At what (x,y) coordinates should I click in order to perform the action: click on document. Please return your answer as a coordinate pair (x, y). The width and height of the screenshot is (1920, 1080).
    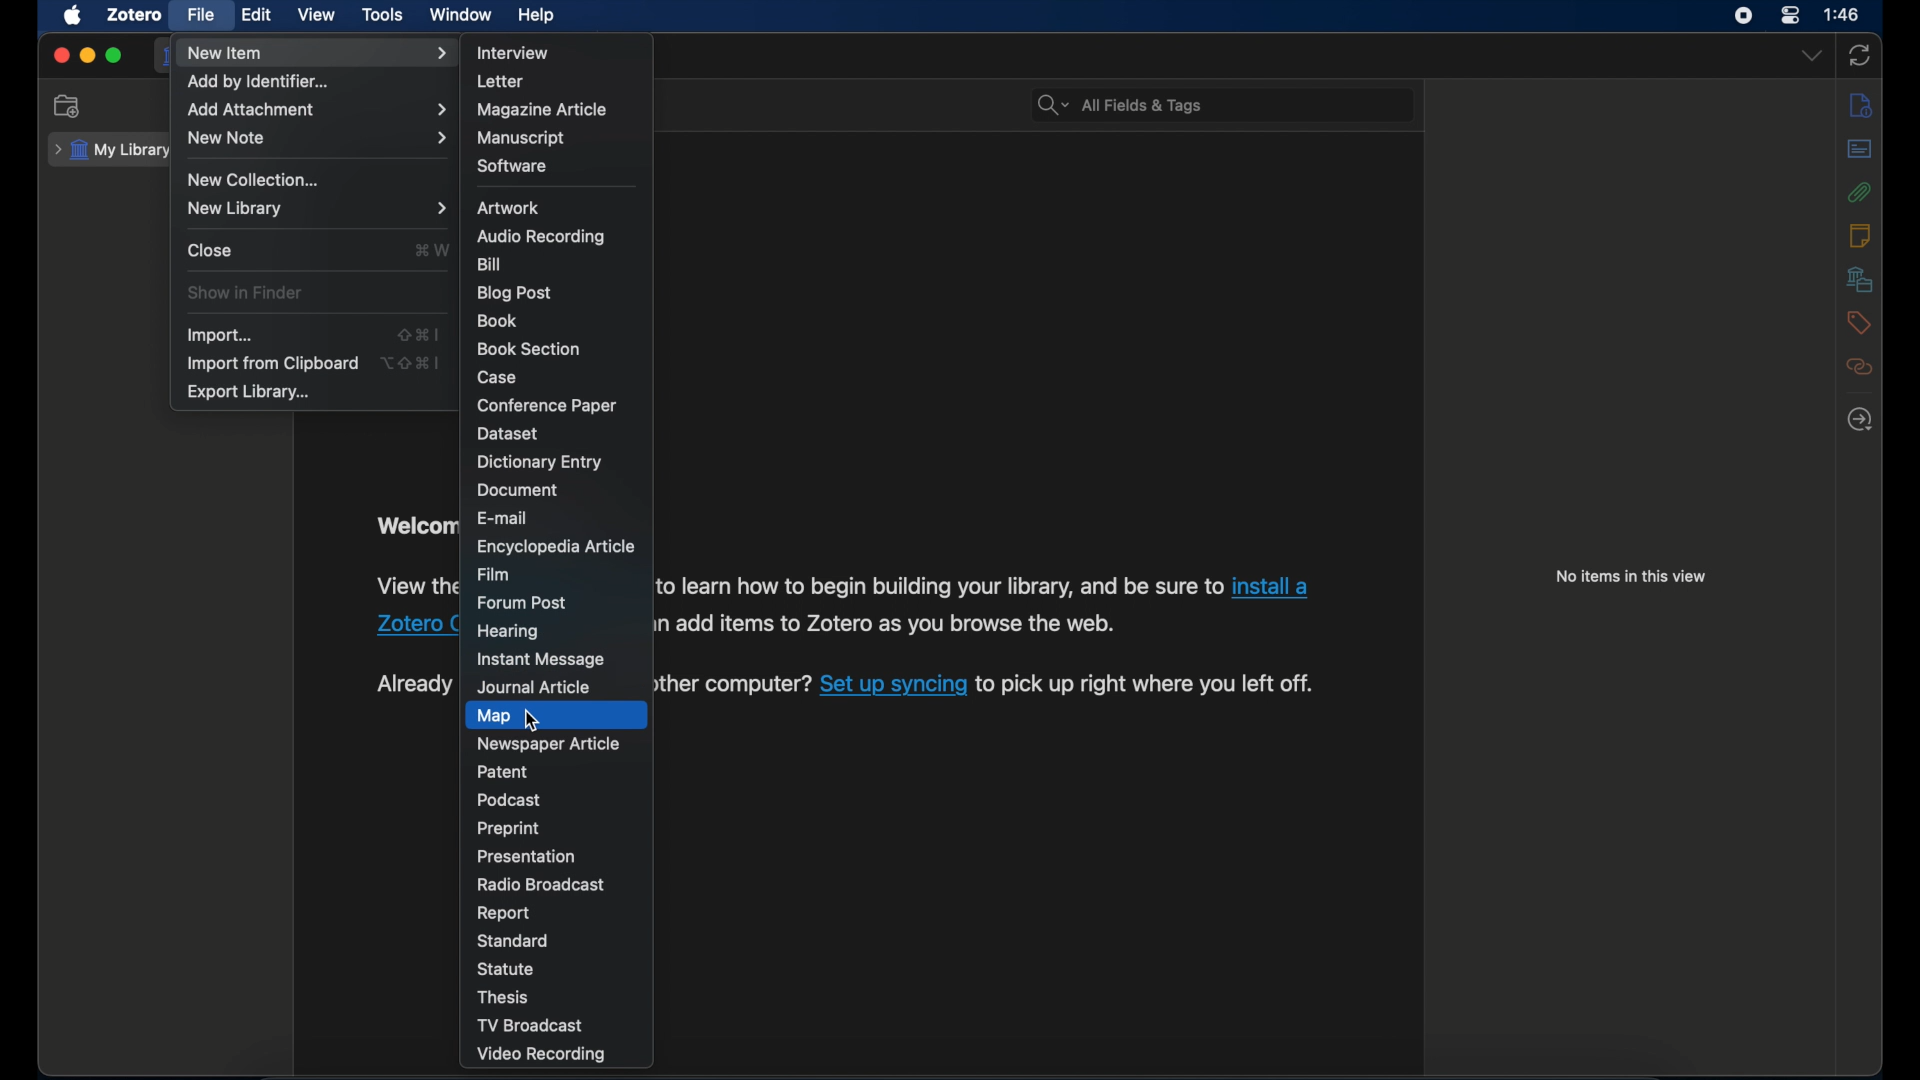
    Looking at the image, I should click on (518, 491).